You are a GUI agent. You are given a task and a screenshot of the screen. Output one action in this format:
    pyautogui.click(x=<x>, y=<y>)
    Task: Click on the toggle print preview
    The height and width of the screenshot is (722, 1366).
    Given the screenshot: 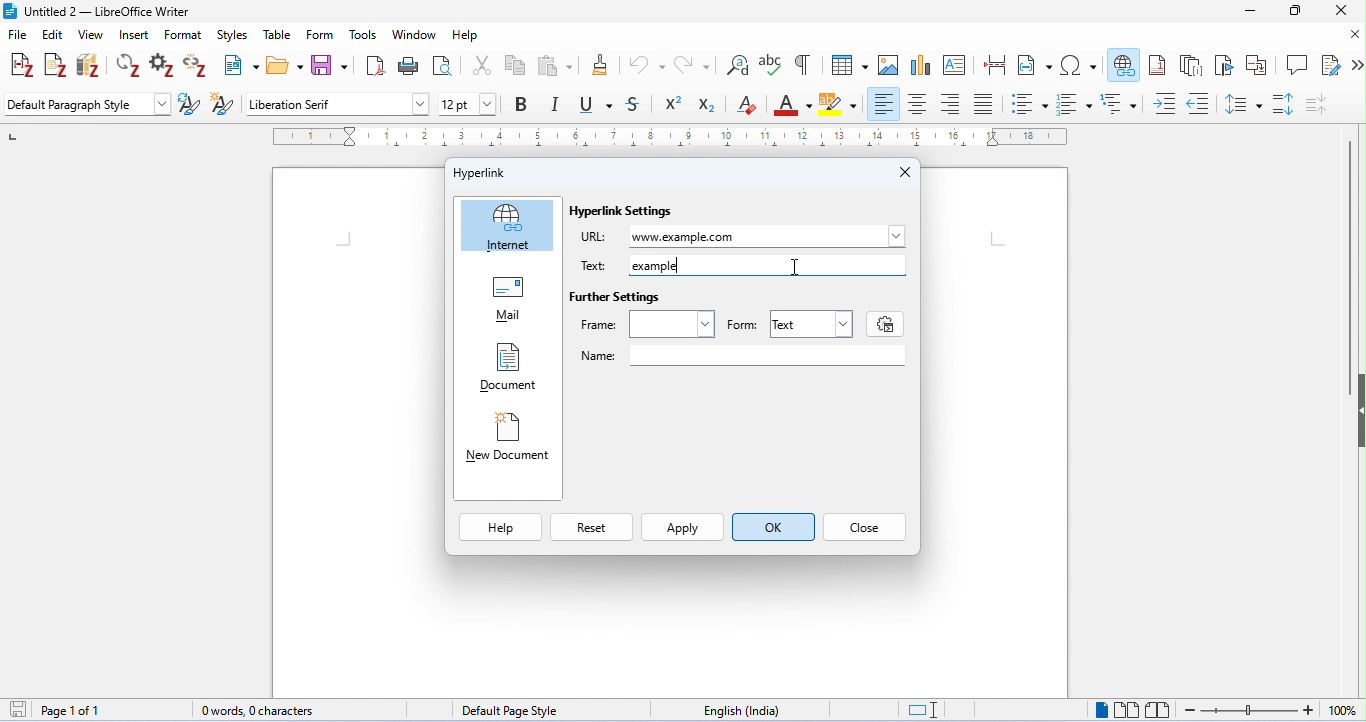 What is the action you would take?
    pyautogui.click(x=443, y=65)
    